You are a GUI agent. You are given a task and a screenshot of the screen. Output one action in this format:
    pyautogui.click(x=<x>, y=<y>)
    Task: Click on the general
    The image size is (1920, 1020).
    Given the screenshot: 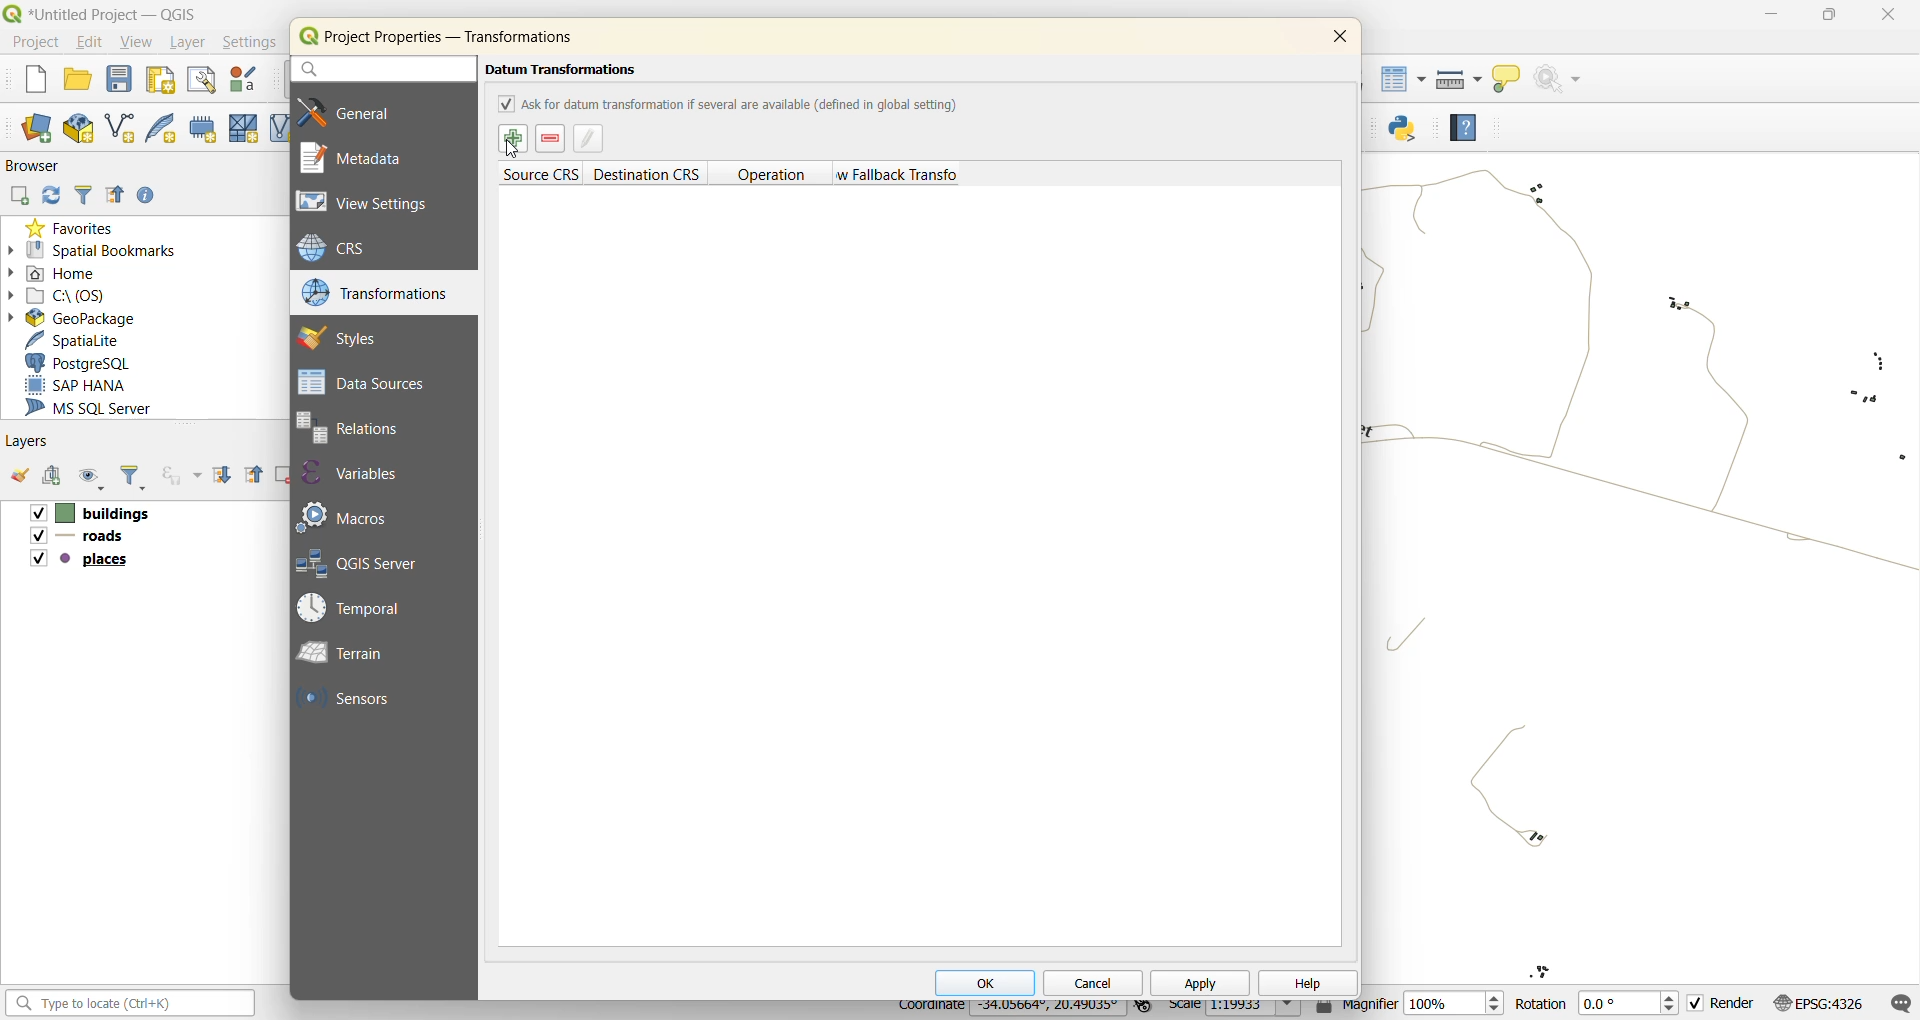 What is the action you would take?
    pyautogui.click(x=365, y=111)
    